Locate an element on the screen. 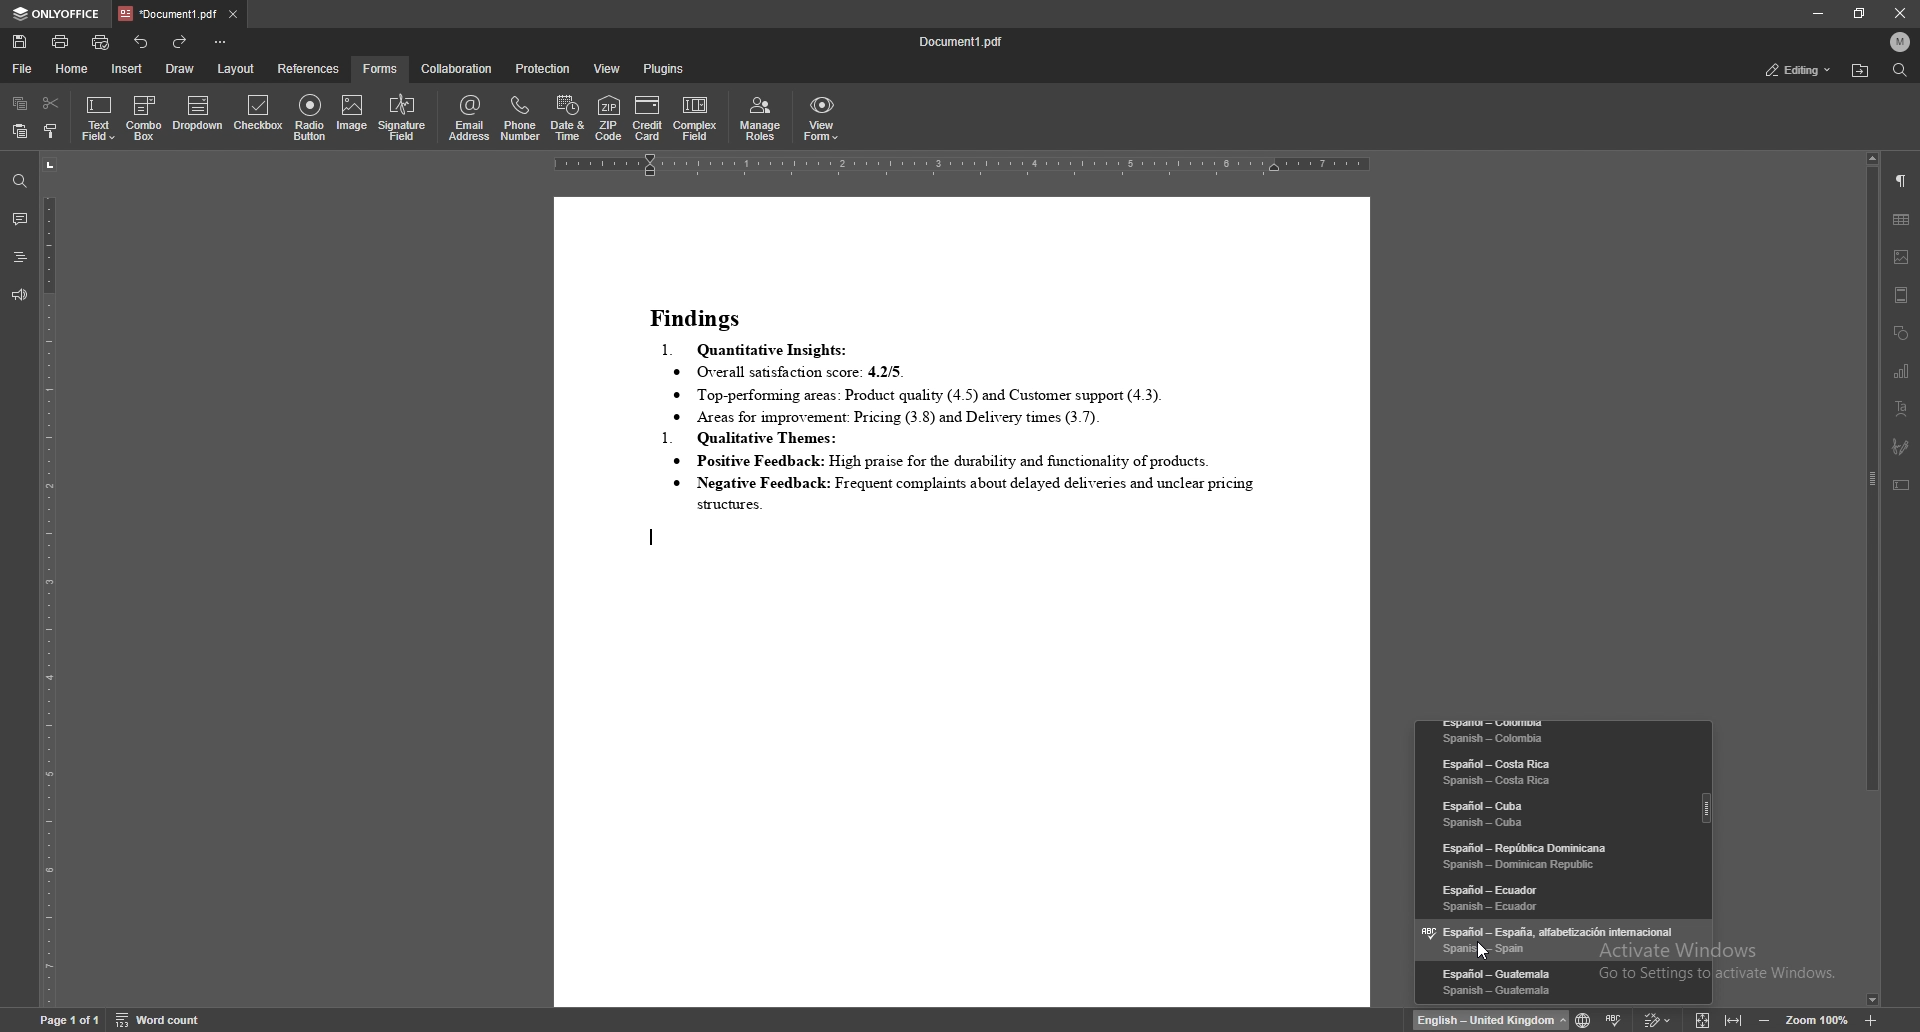  word count is located at coordinates (160, 1021).